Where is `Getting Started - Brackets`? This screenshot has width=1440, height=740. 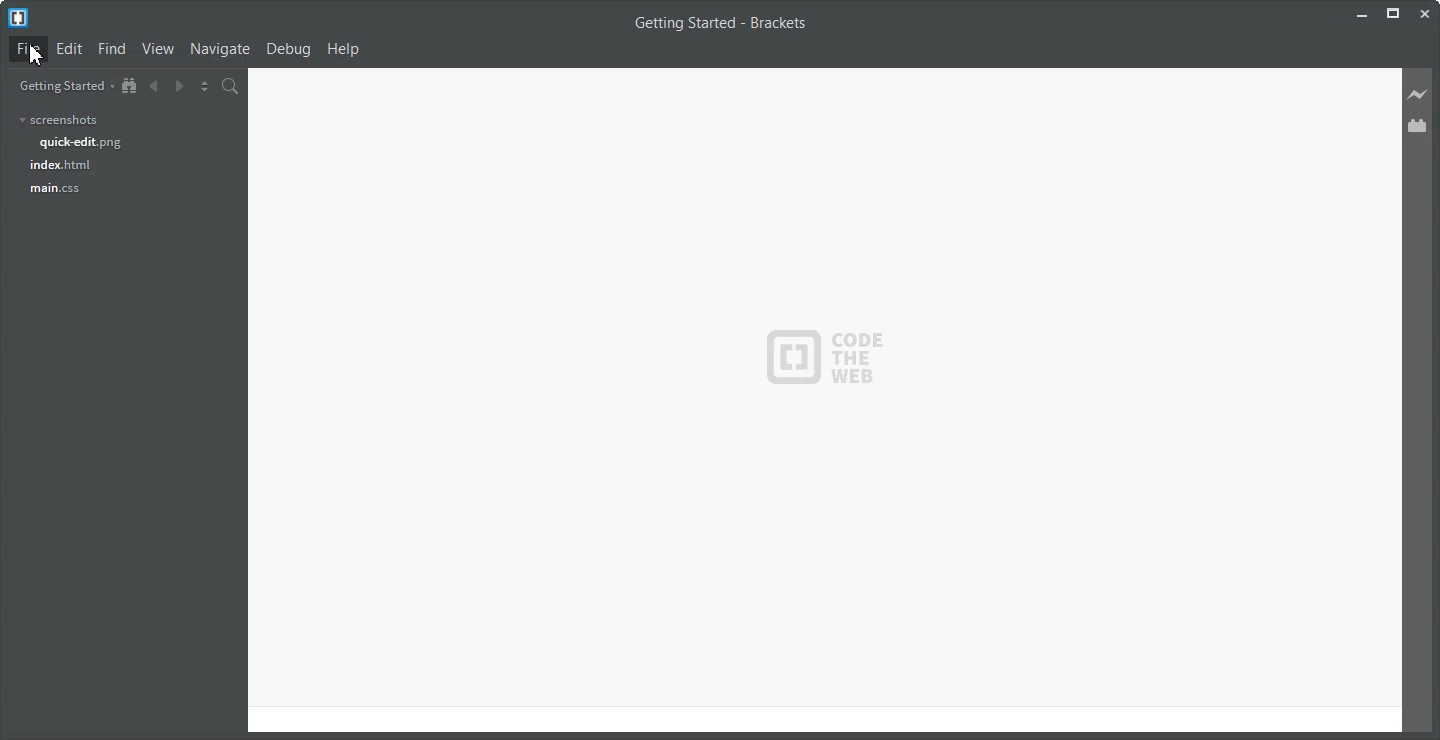 Getting Started - Brackets is located at coordinates (721, 25).